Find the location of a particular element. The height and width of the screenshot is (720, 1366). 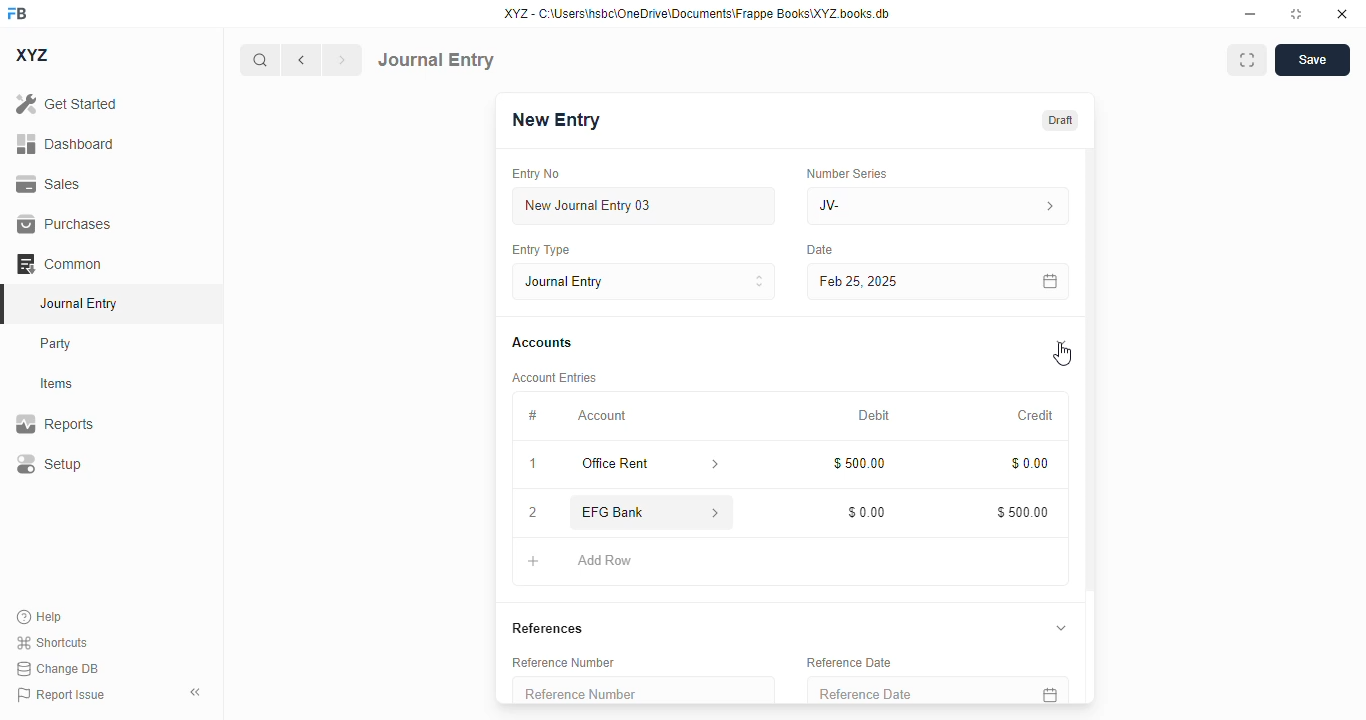

toggle maximize is located at coordinates (1295, 14).